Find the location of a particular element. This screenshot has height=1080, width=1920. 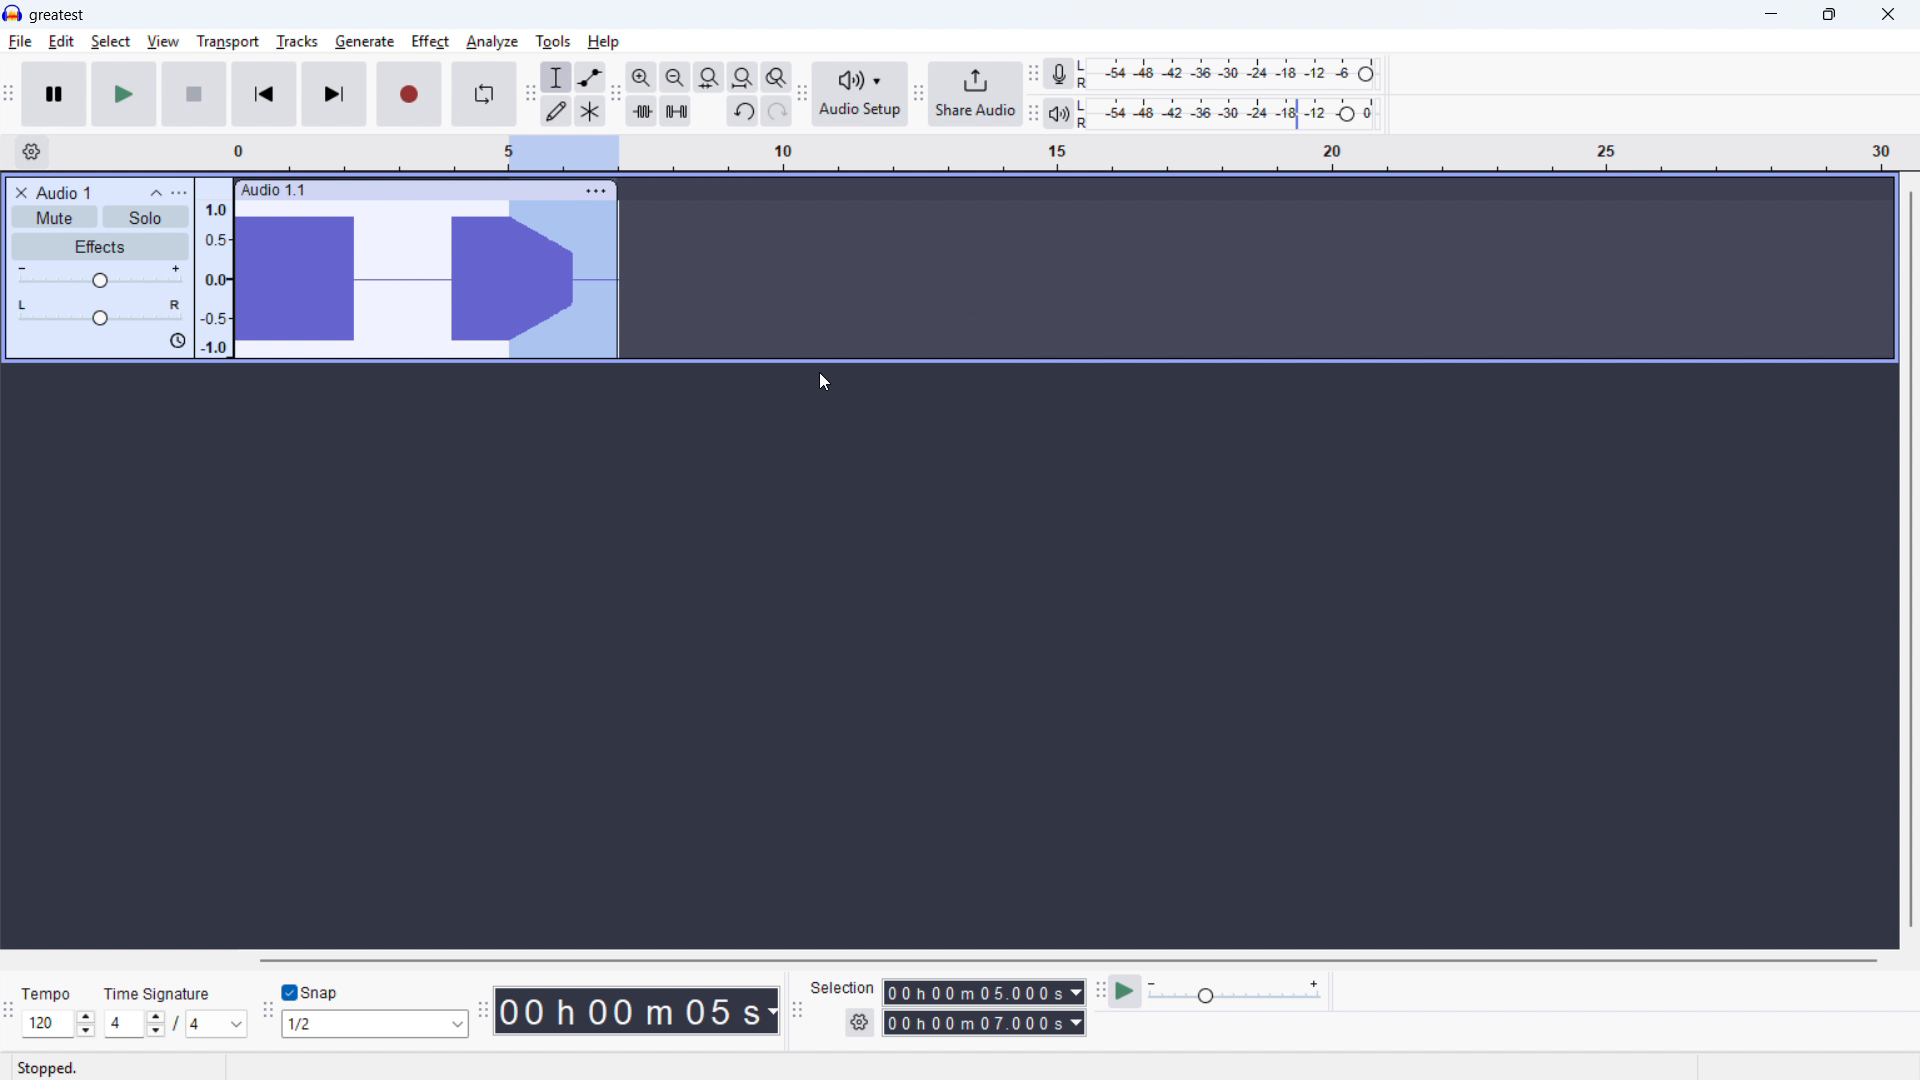

amplitude is located at coordinates (215, 275).